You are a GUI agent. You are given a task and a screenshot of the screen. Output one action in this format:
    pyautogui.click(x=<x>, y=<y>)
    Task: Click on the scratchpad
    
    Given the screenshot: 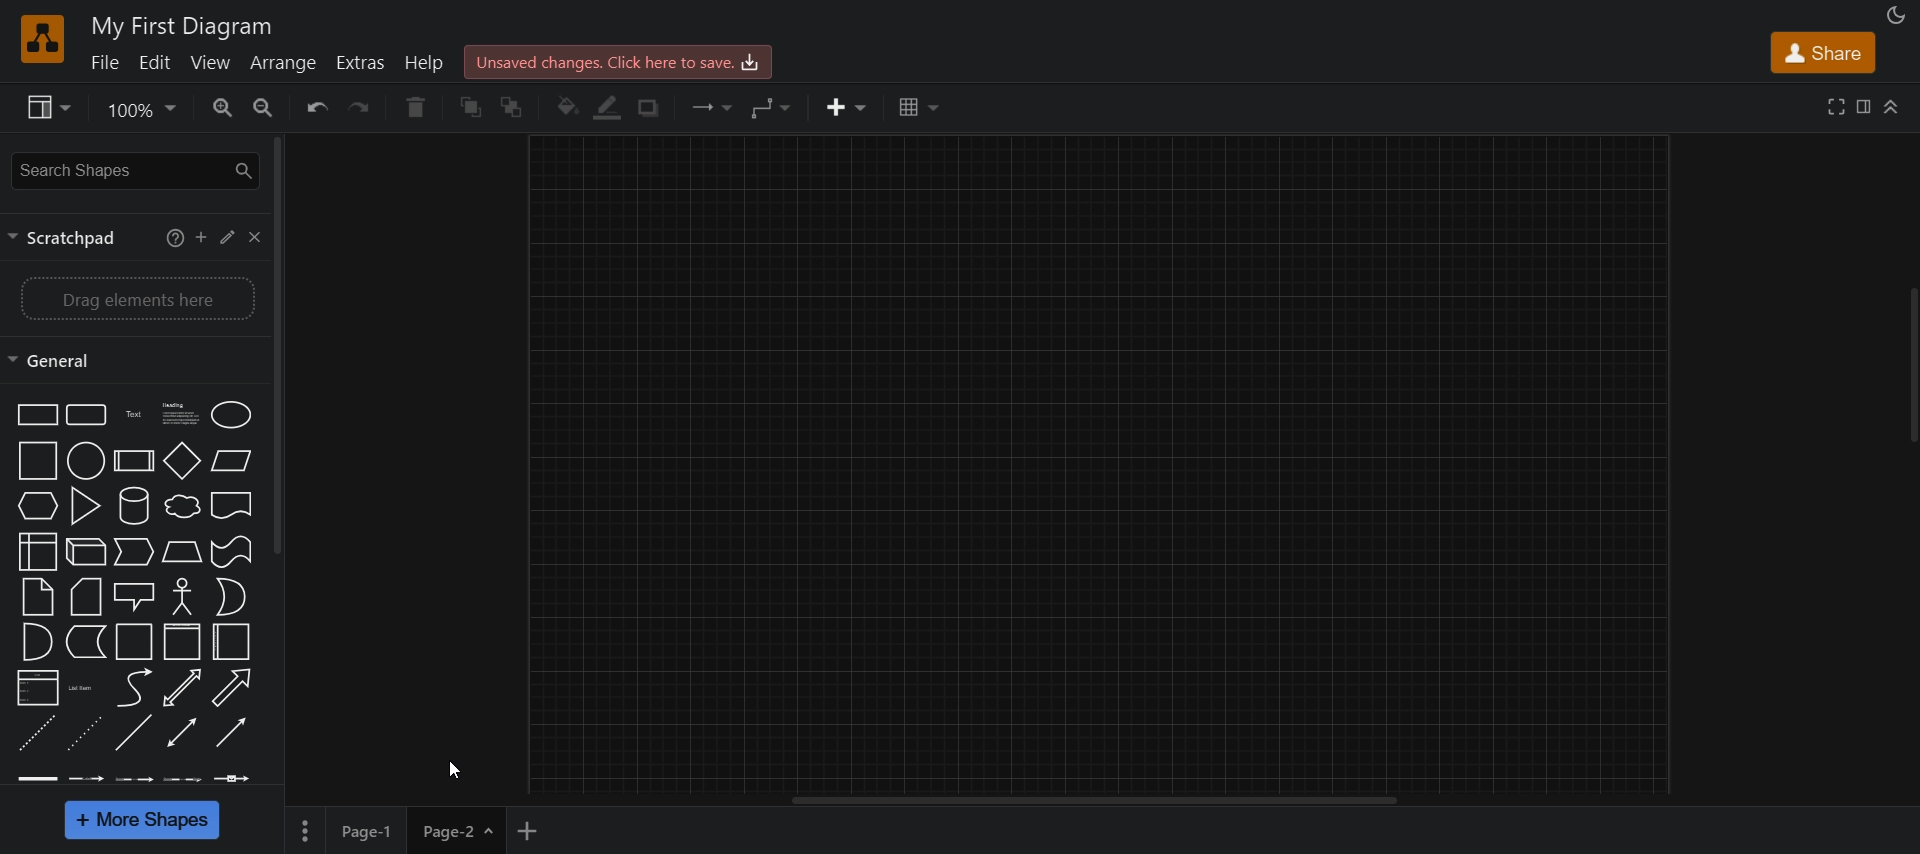 What is the action you would take?
    pyautogui.click(x=70, y=237)
    